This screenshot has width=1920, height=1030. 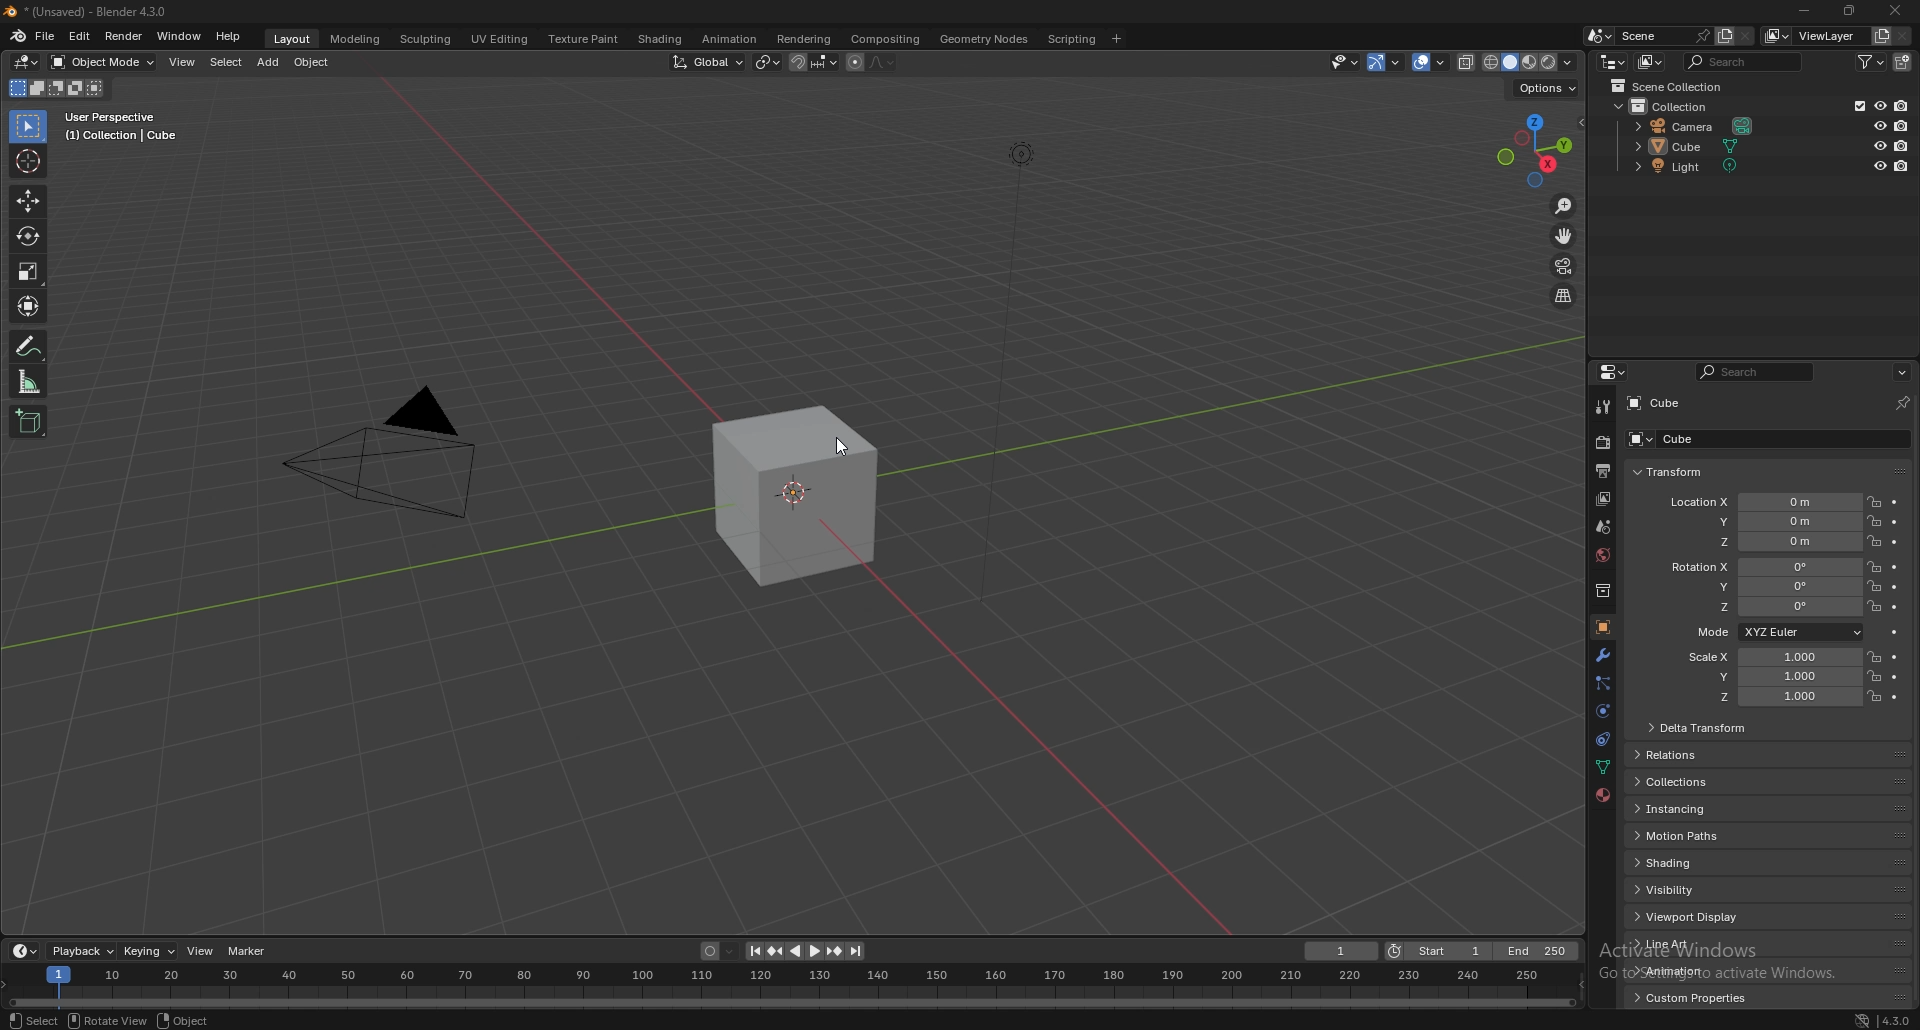 I want to click on options, so click(x=1902, y=371).